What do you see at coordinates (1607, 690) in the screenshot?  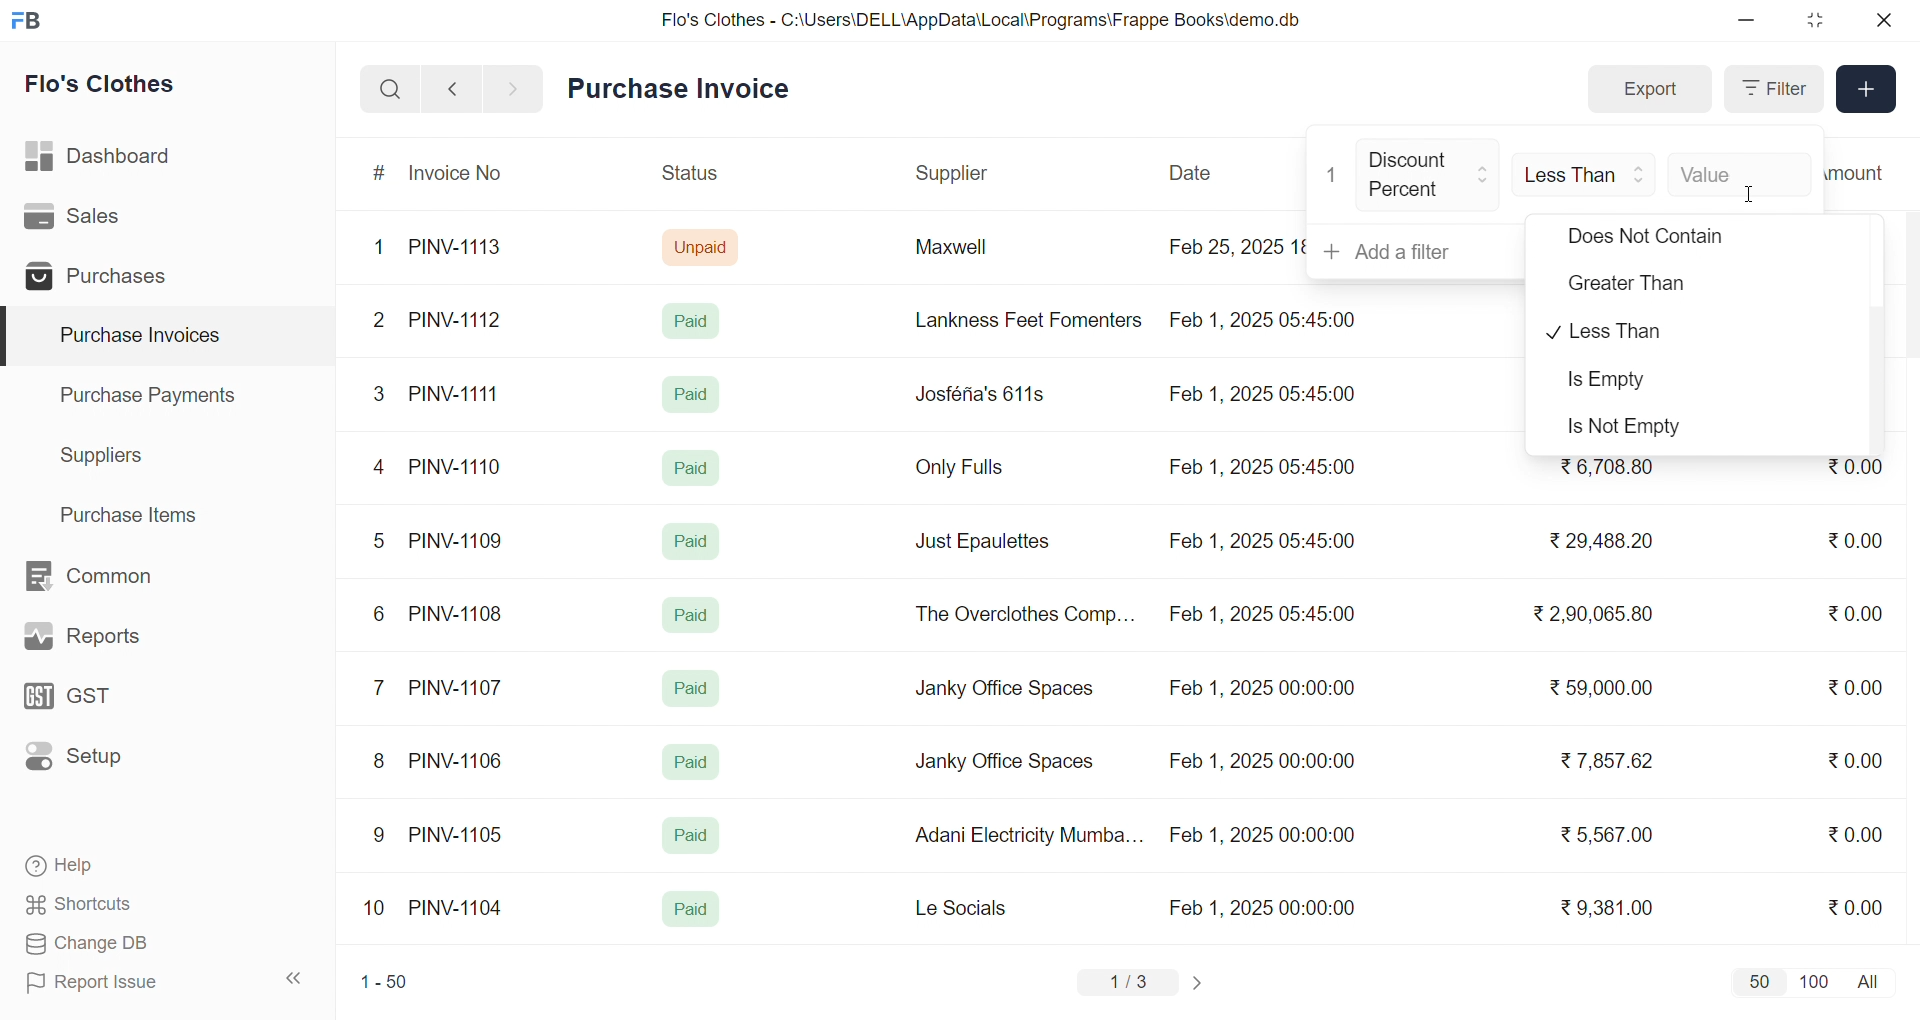 I see `₹ 59,000.00` at bounding box center [1607, 690].